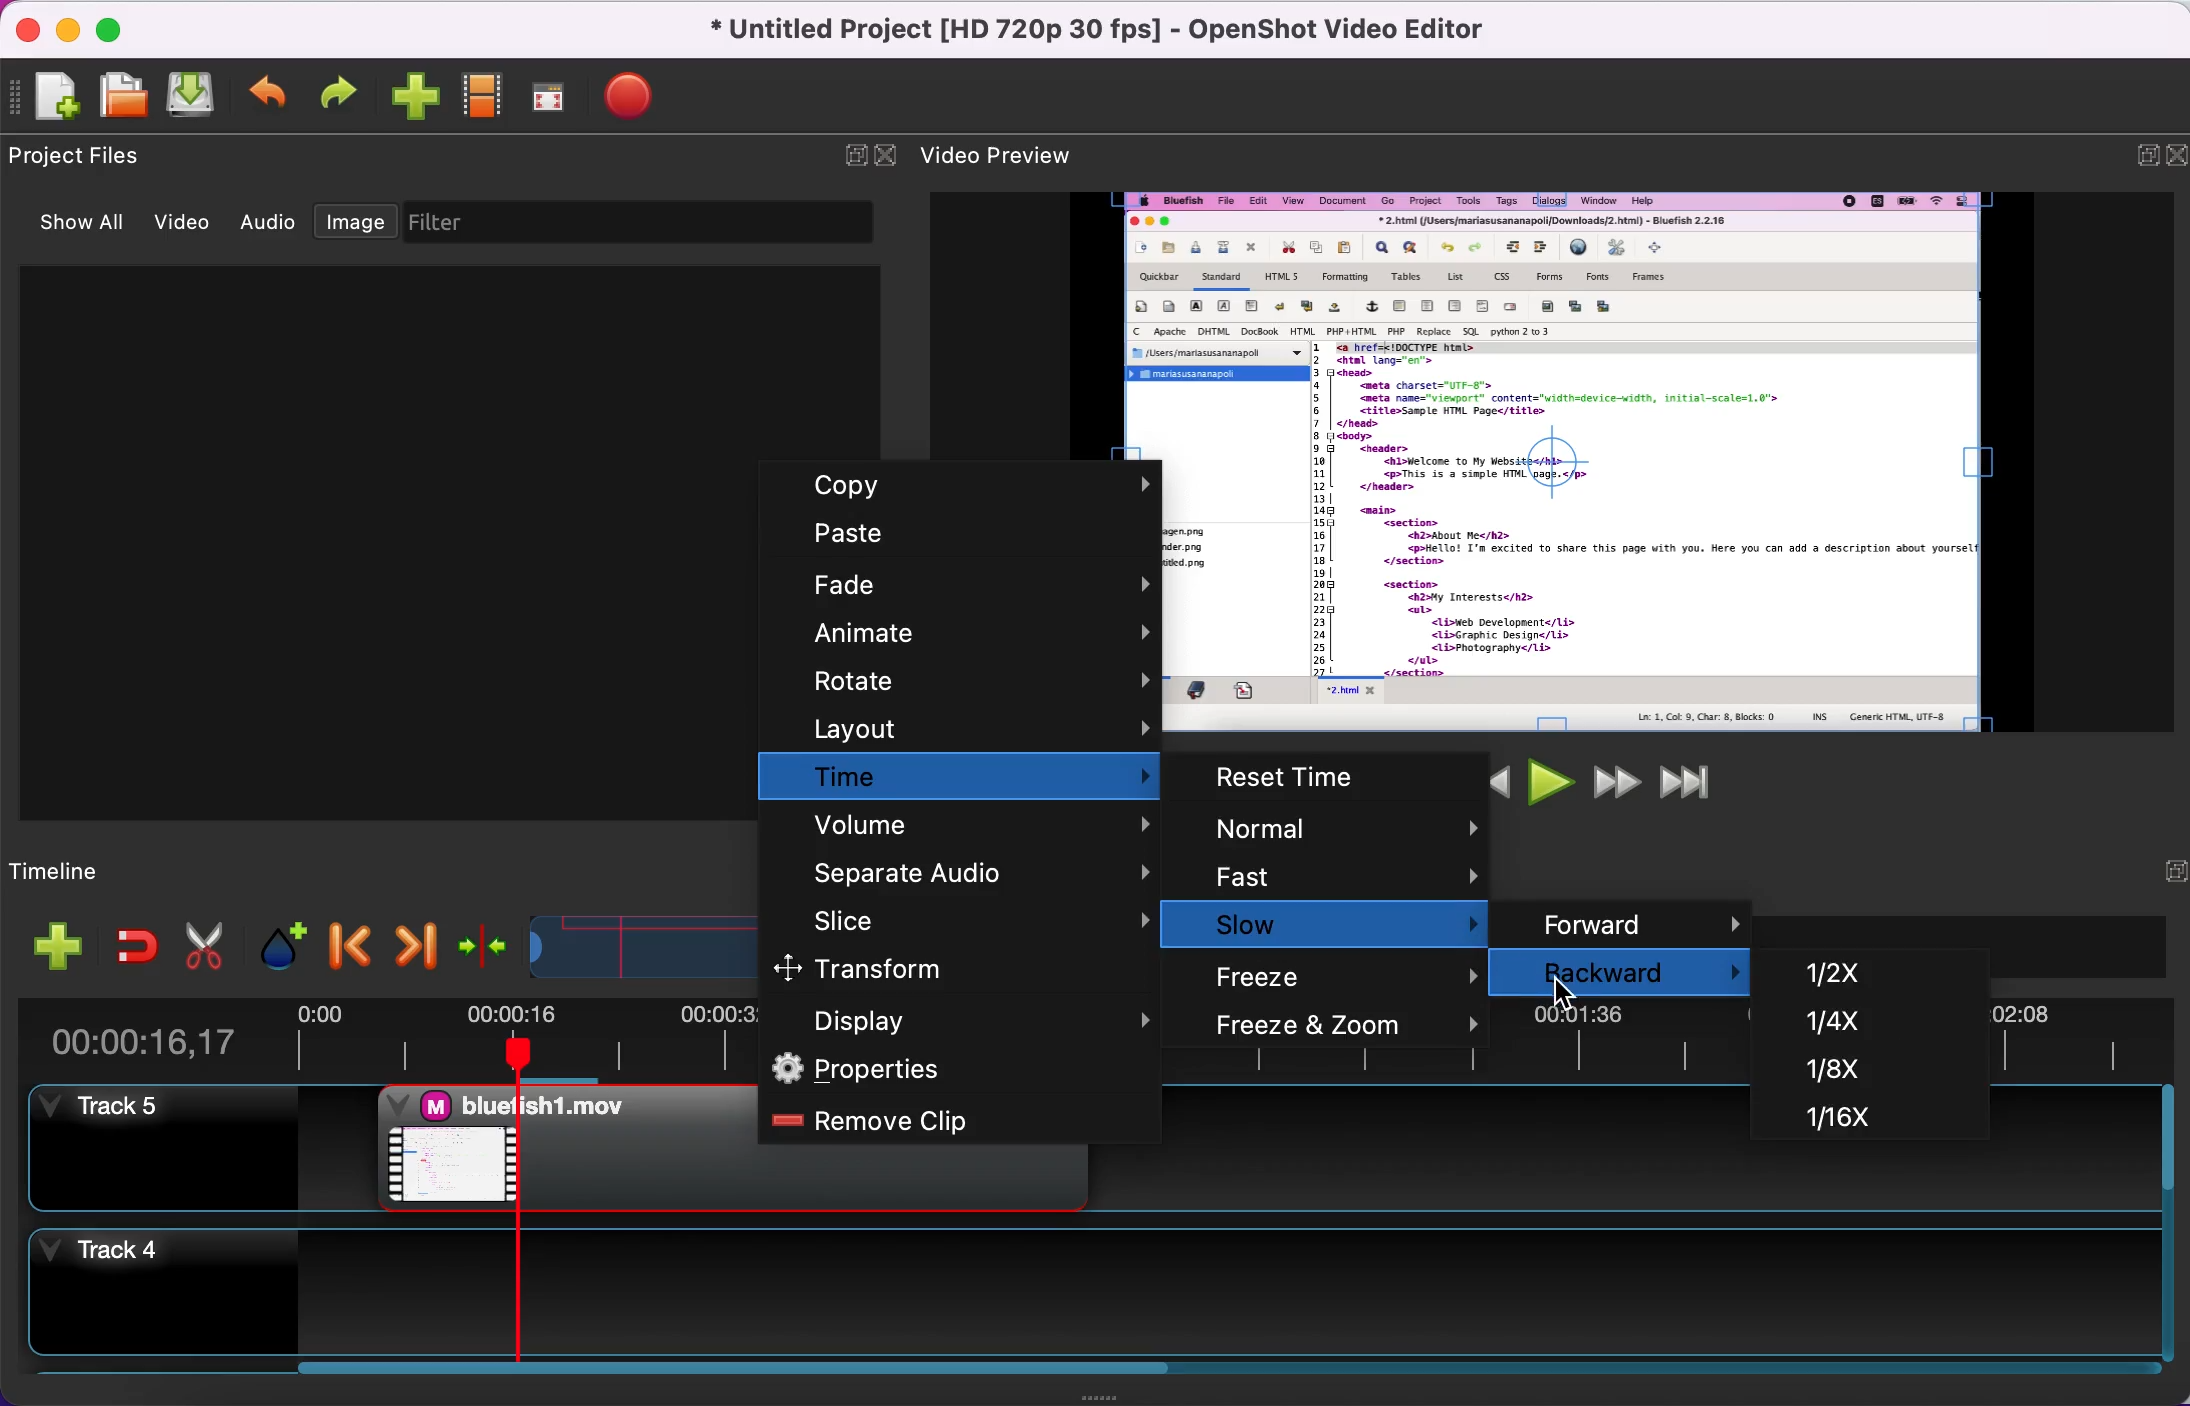 The image size is (2190, 1406). Describe the element at coordinates (968, 918) in the screenshot. I see `slice` at that location.